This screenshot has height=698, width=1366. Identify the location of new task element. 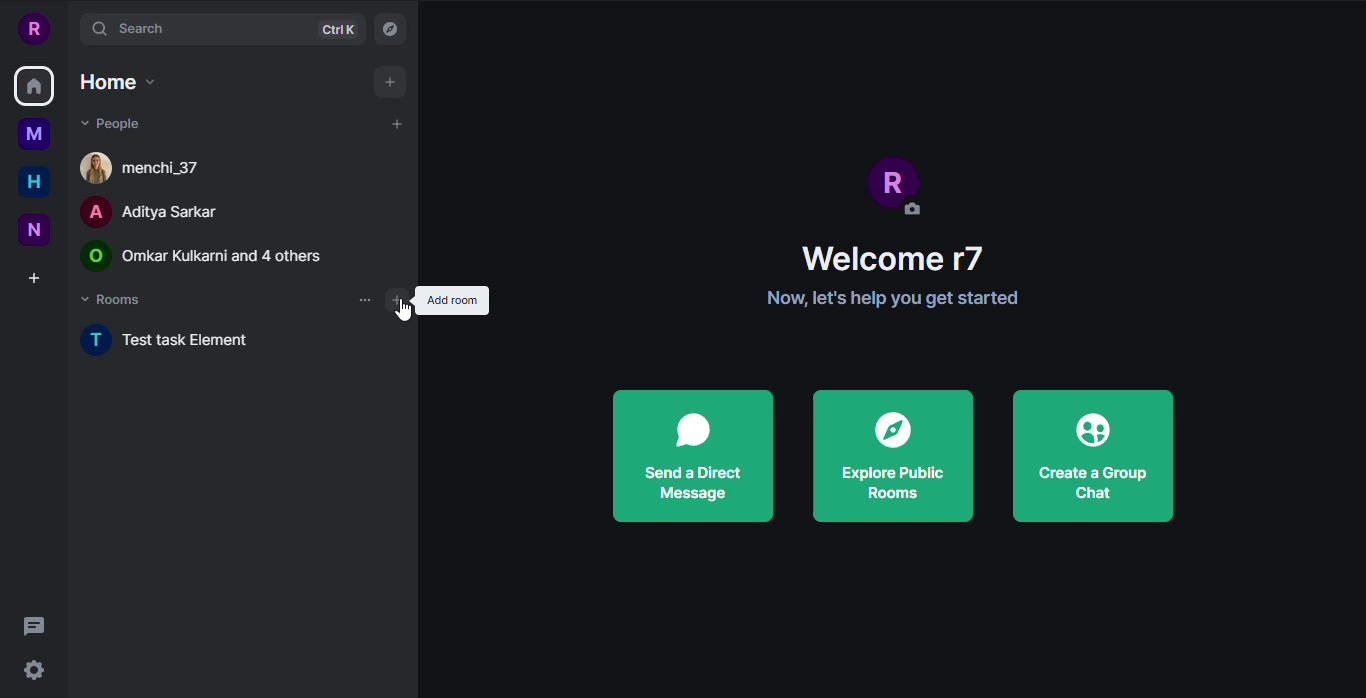
(173, 339).